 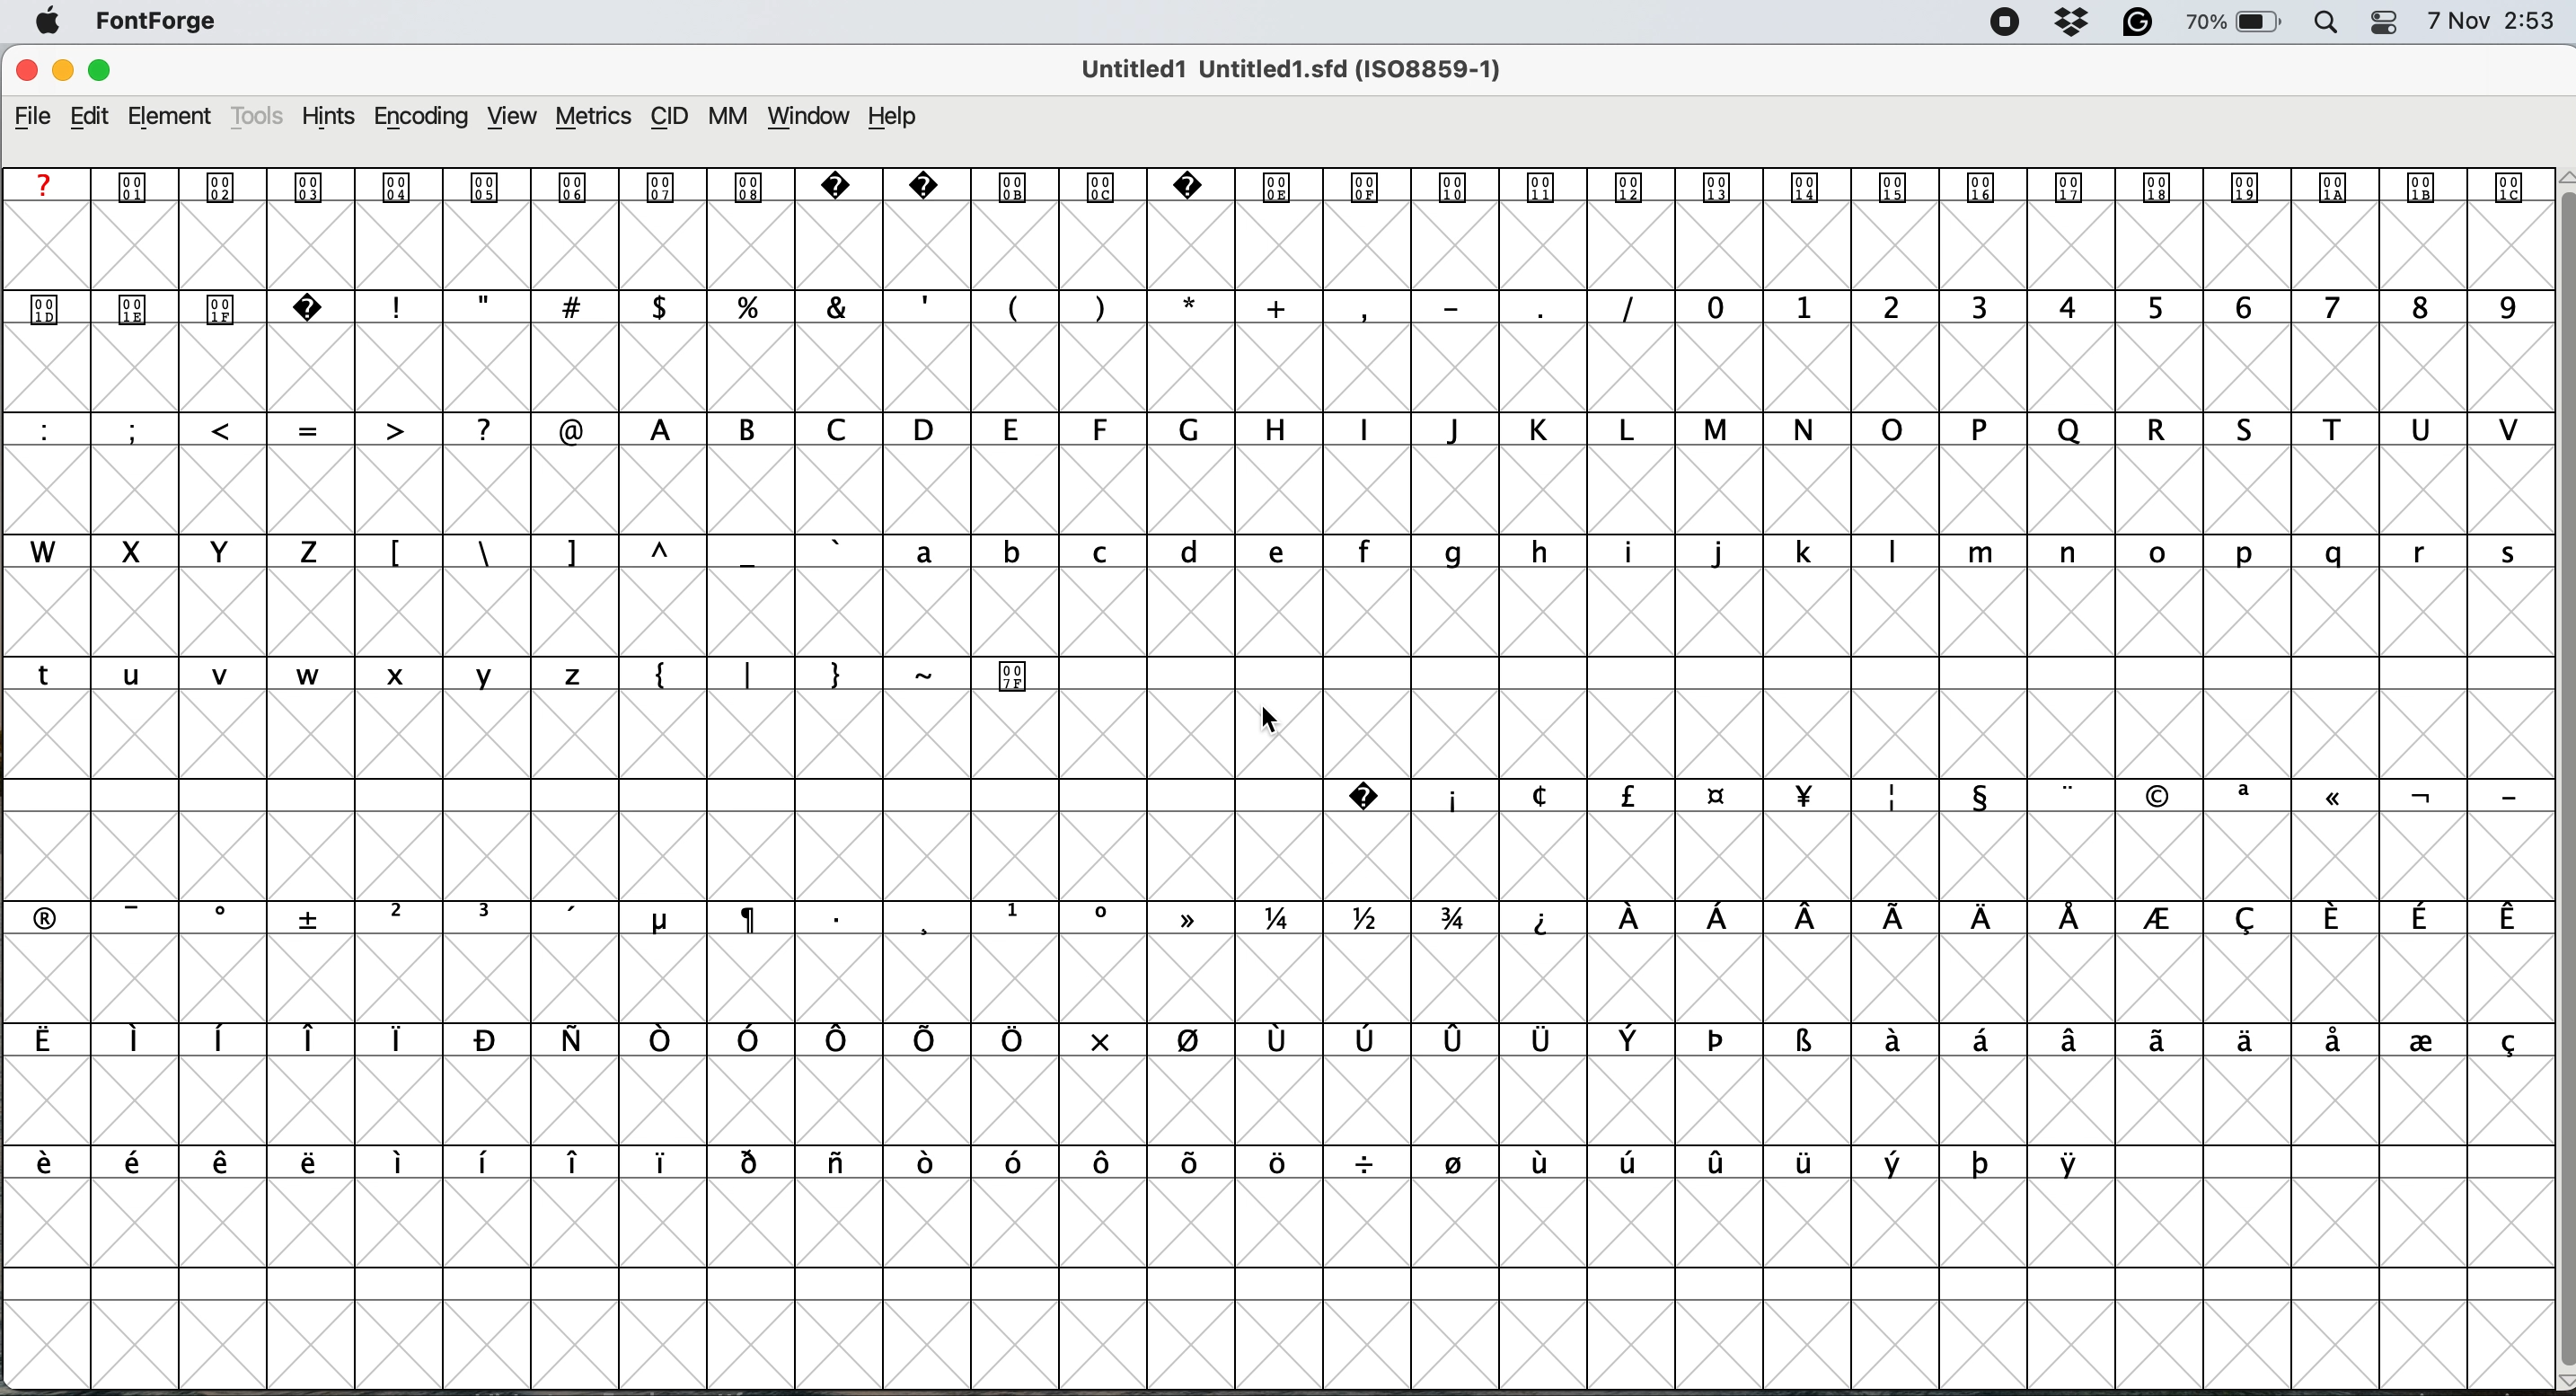 What do you see at coordinates (1275, 1041) in the screenshot?
I see `special characters` at bounding box center [1275, 1041].